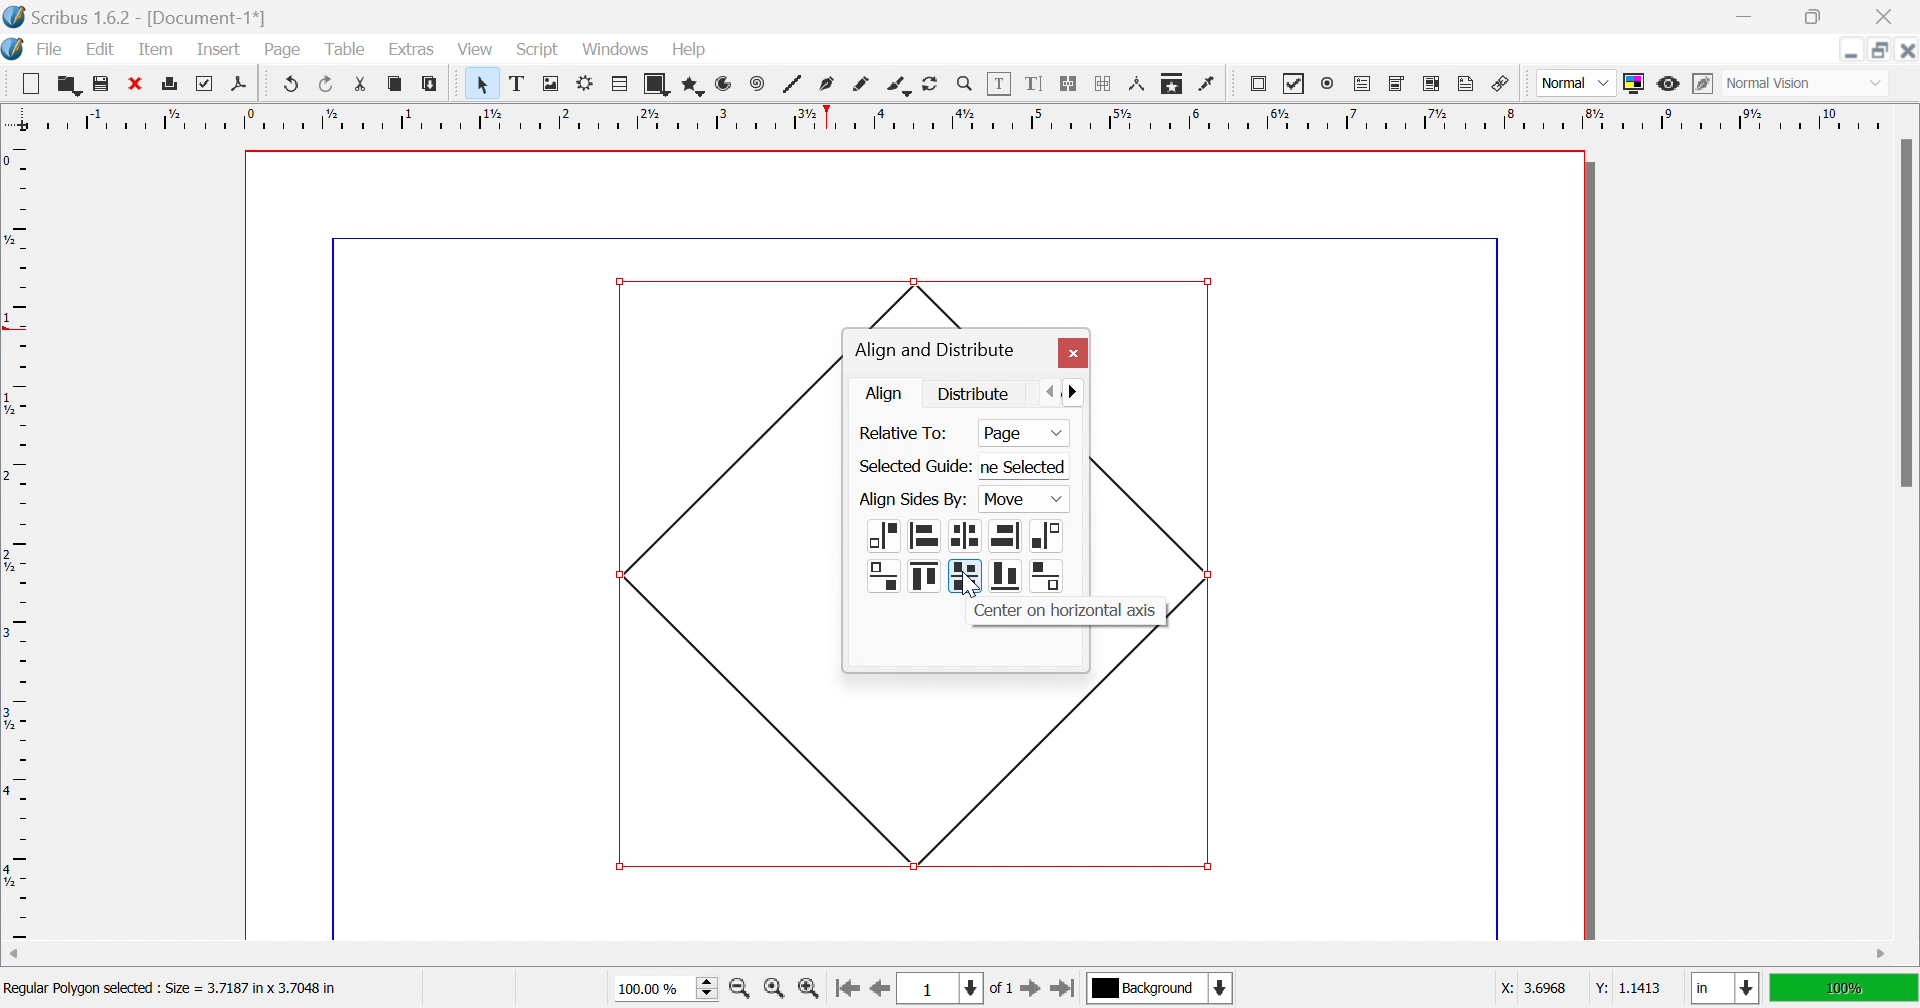 The height and width of the screenshot is (1008, 1920). What do you see at coordinates (1536, 988) in the screenshot?
I see `x: 3.6968` at bounding box center [1536, 988].